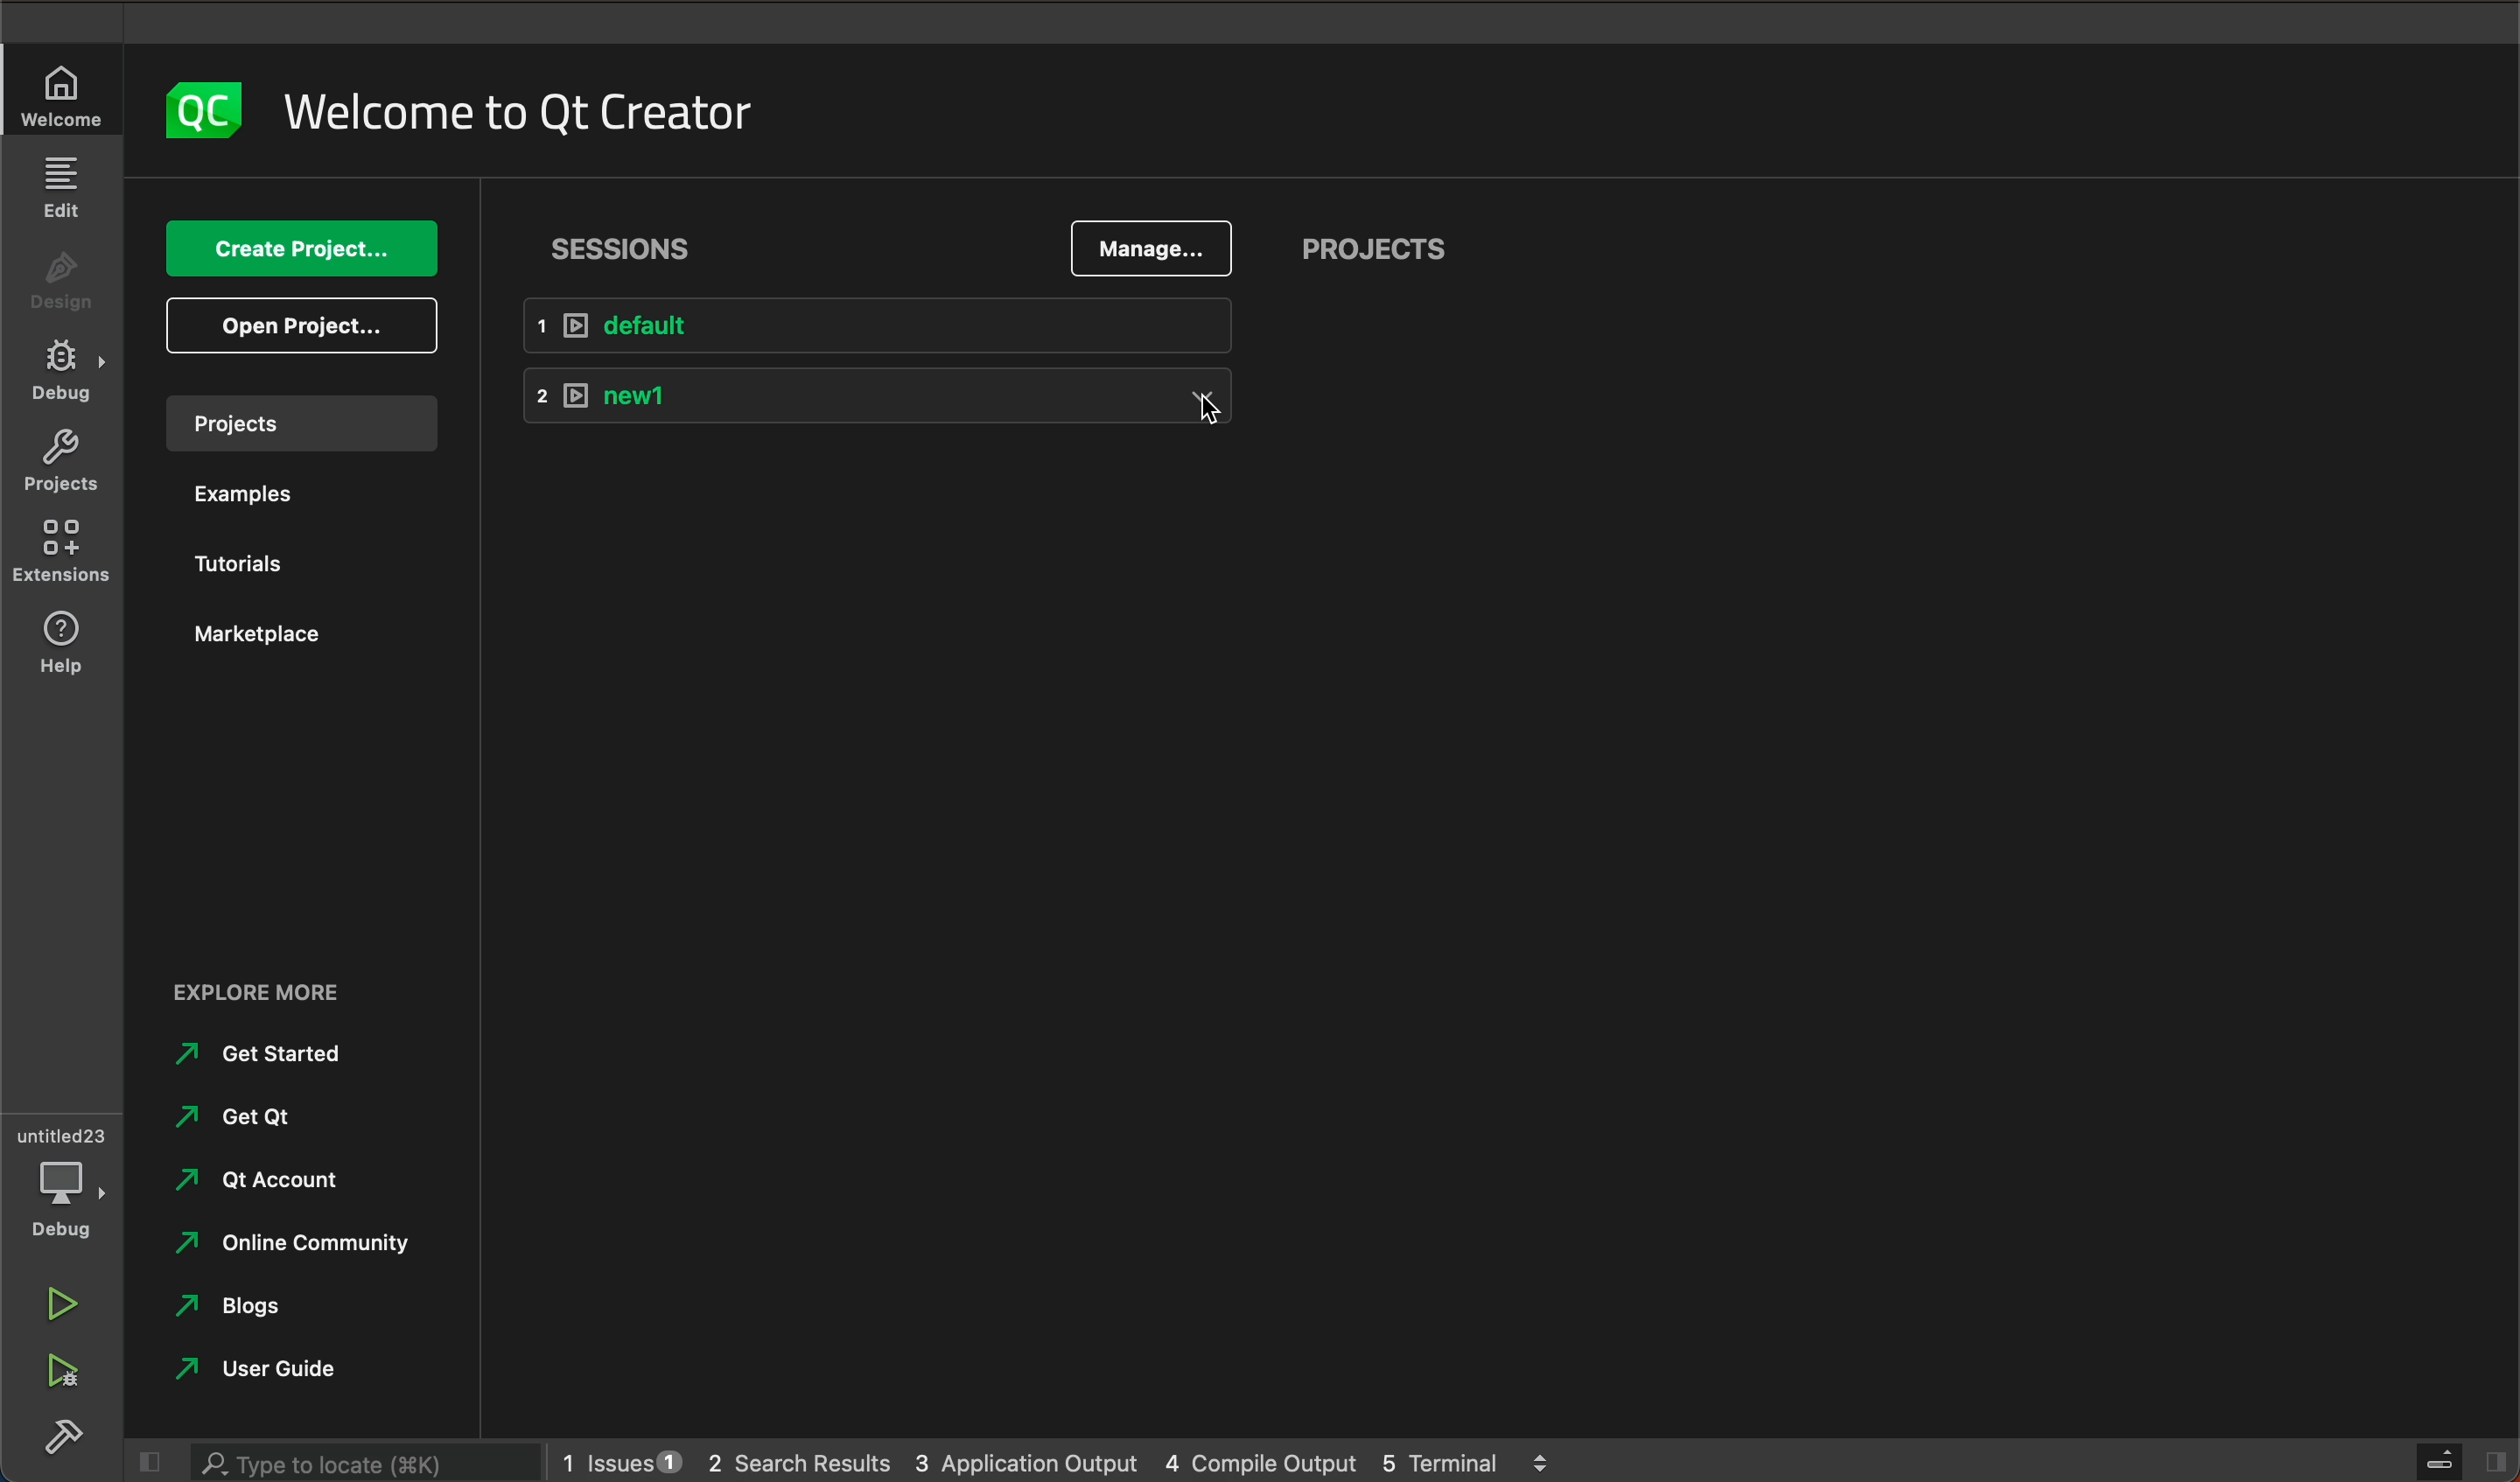 The image size is (2520, 1482). I want to click on logs, so click(1053, 1462).